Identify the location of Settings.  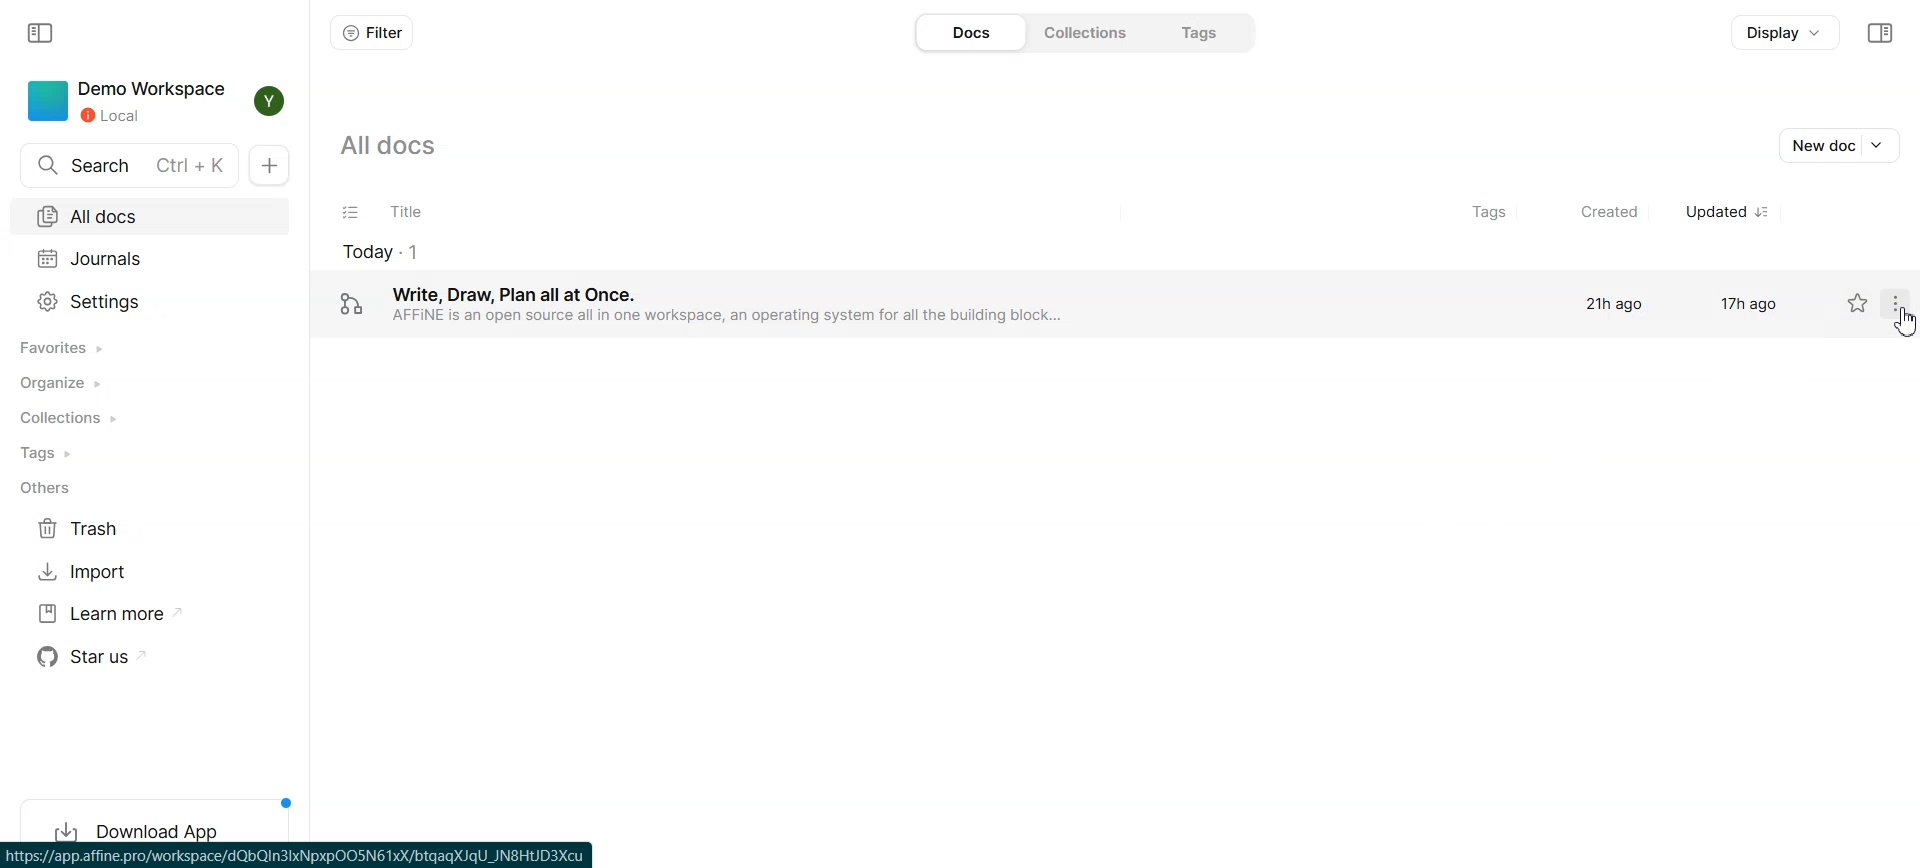
(1895, 303).